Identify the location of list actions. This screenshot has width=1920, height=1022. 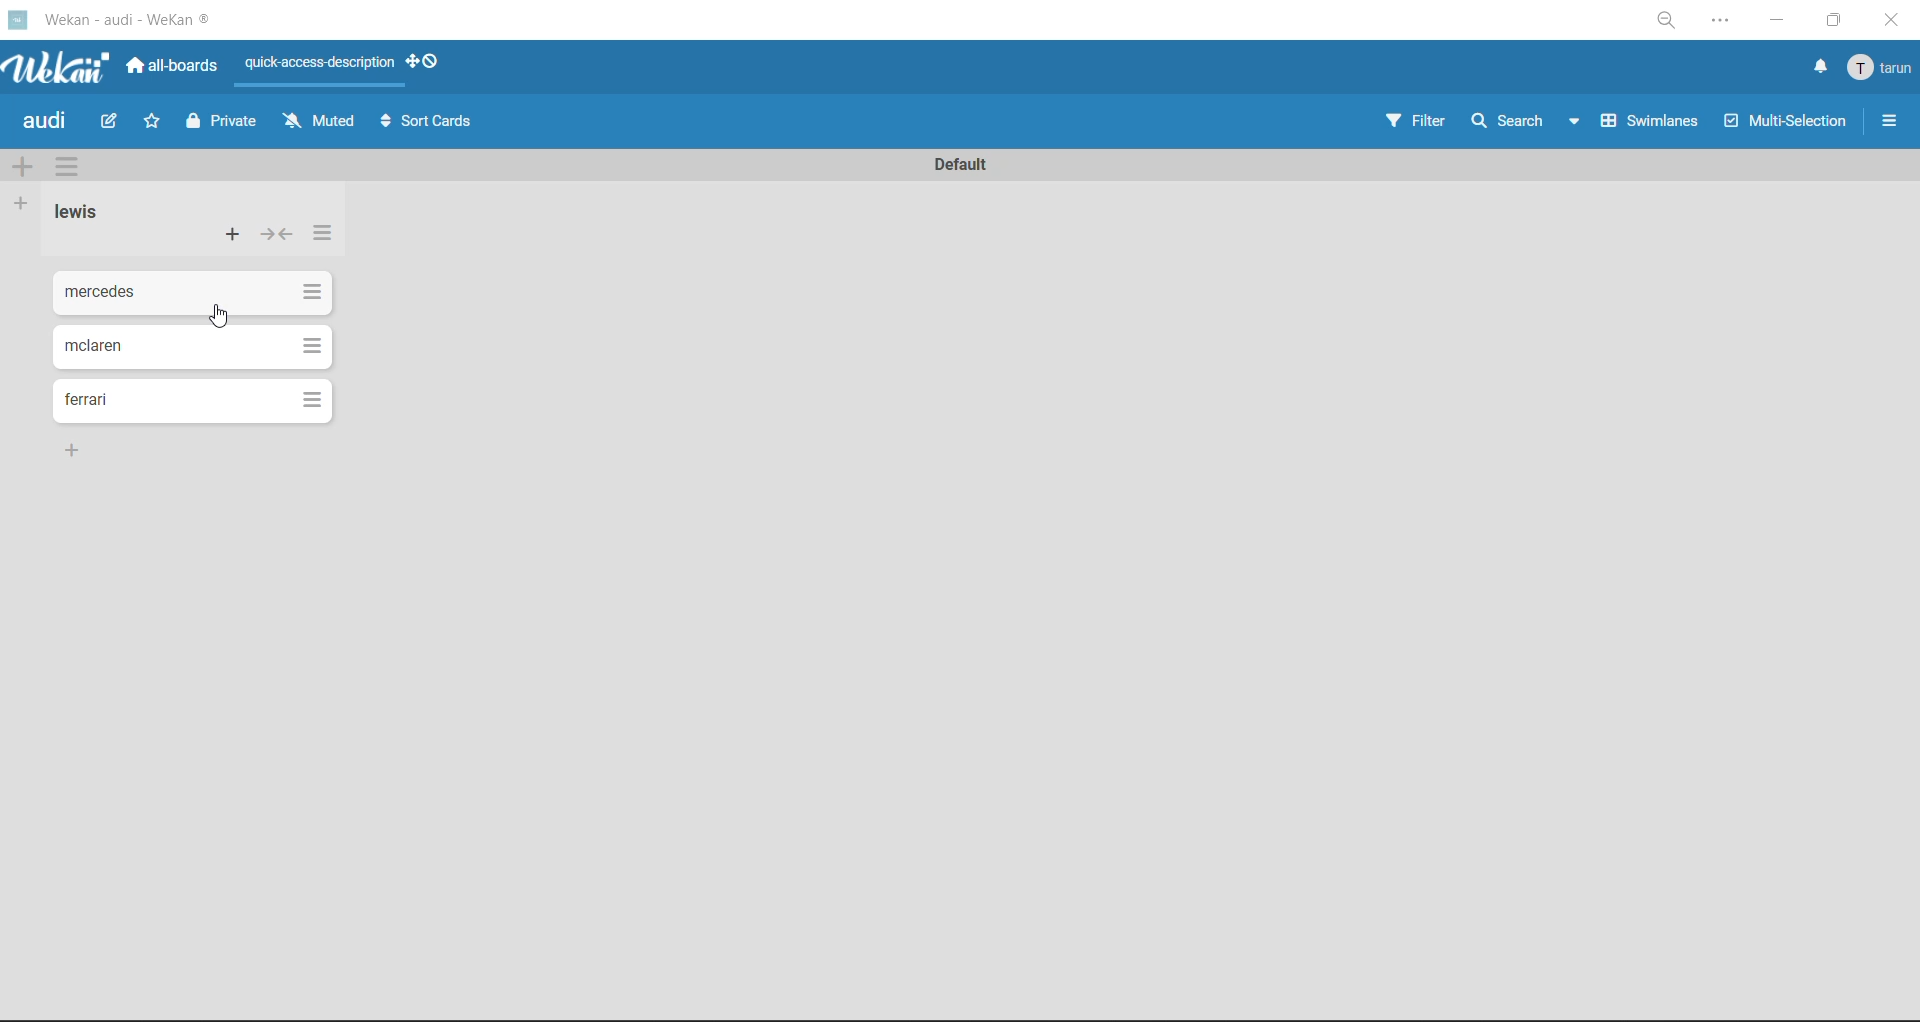
(322, 233).